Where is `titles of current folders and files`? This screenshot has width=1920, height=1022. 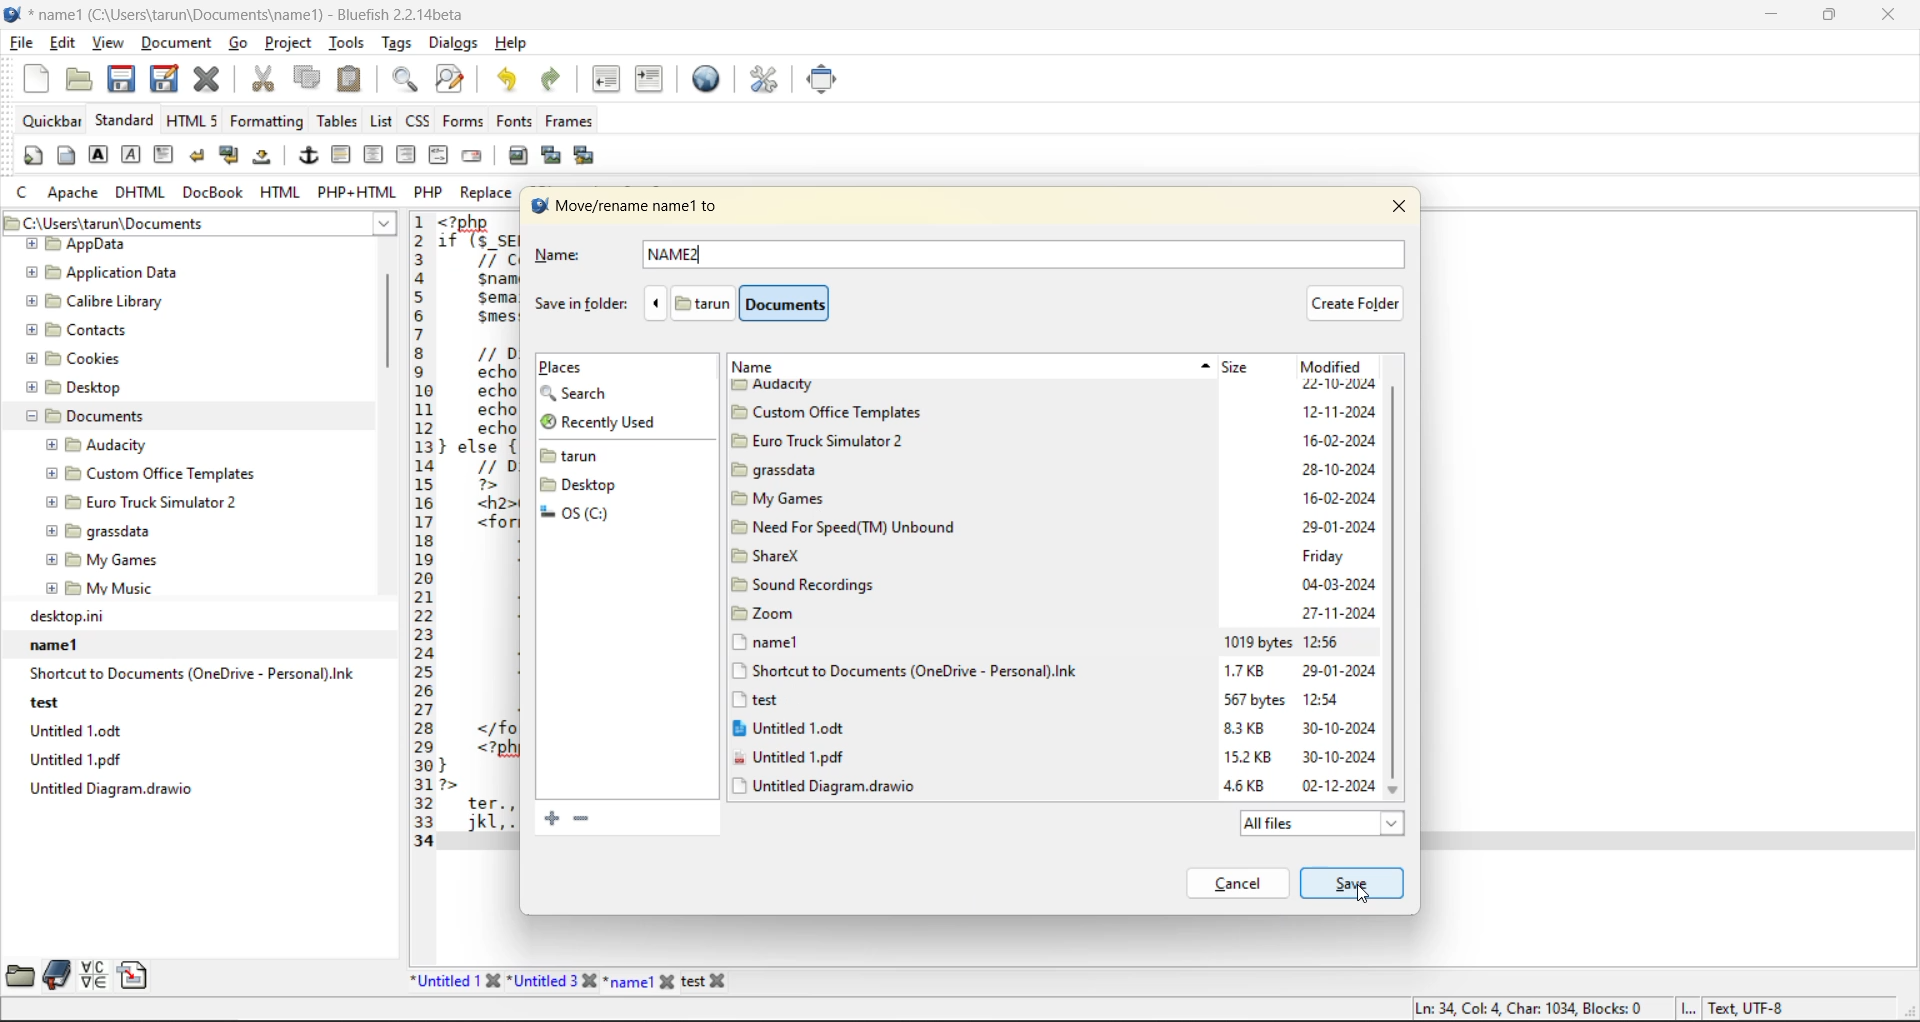 titles of current folders and files is located at coordinates (942, 590).